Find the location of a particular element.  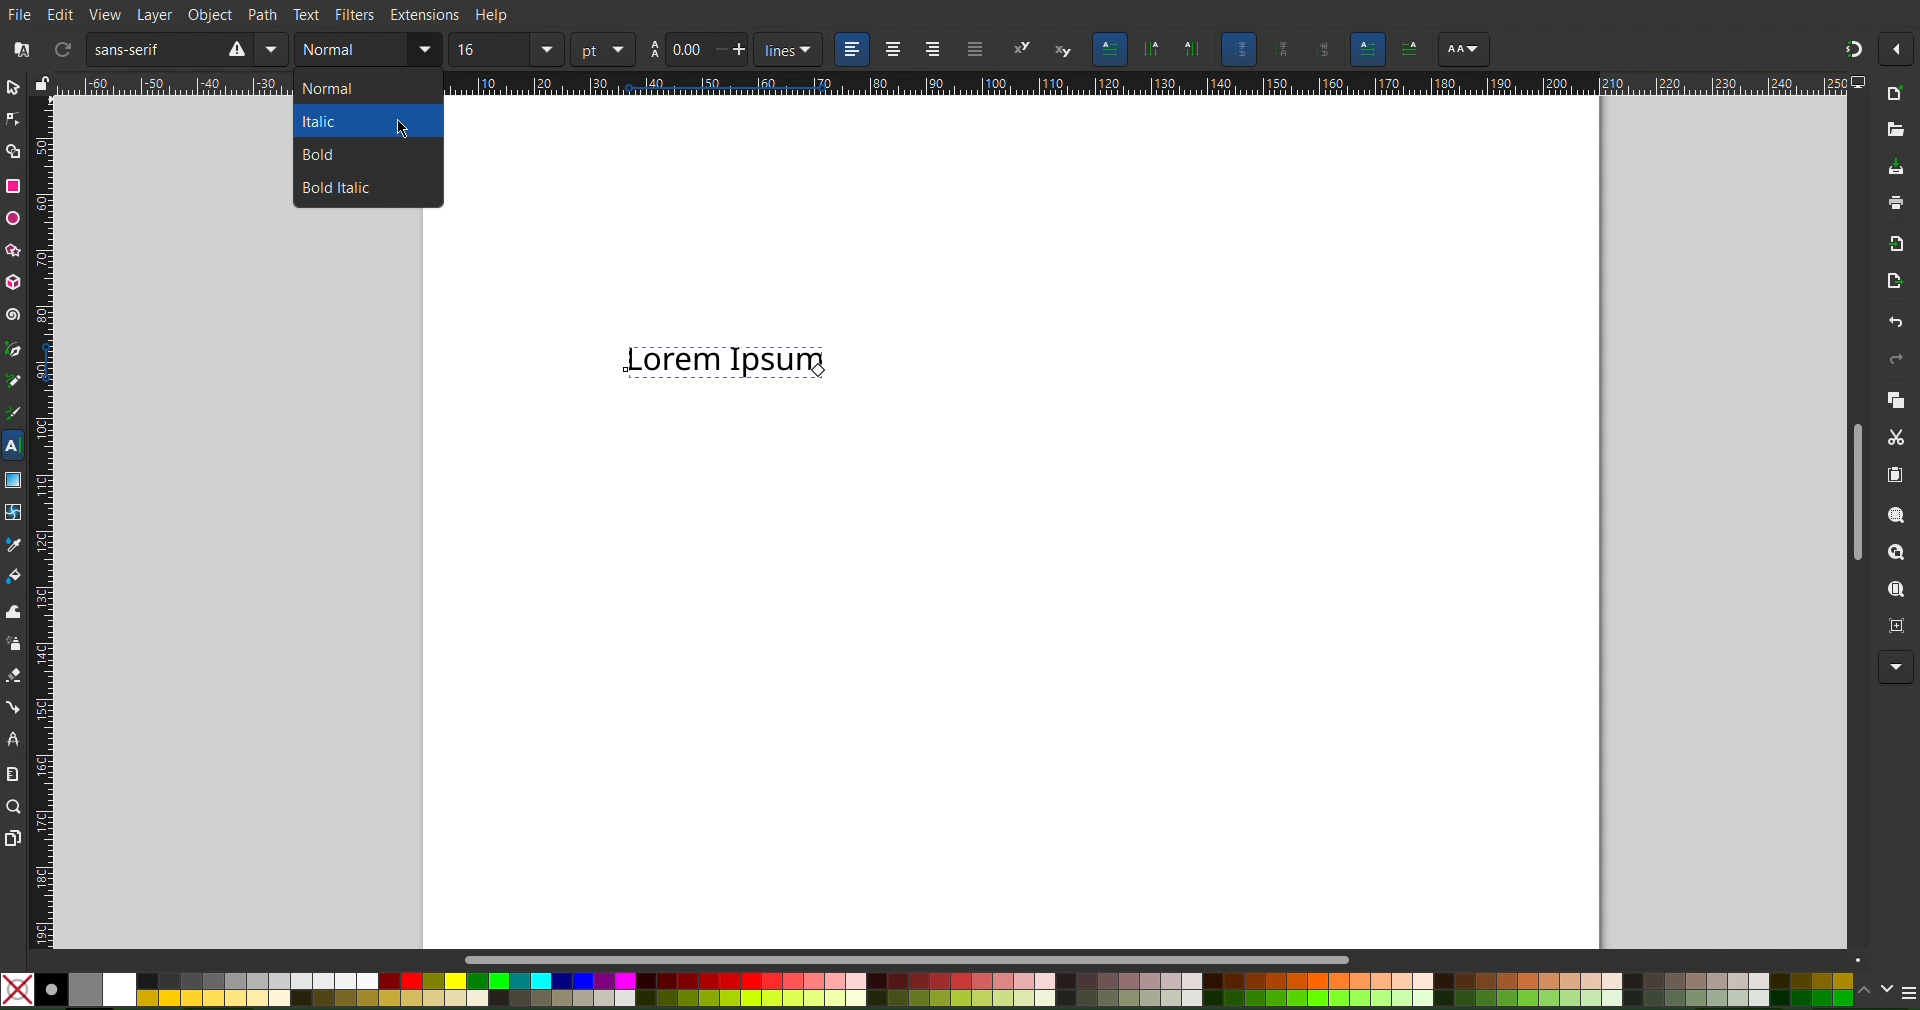

Sans Serif is located at coordinates (137, 49).